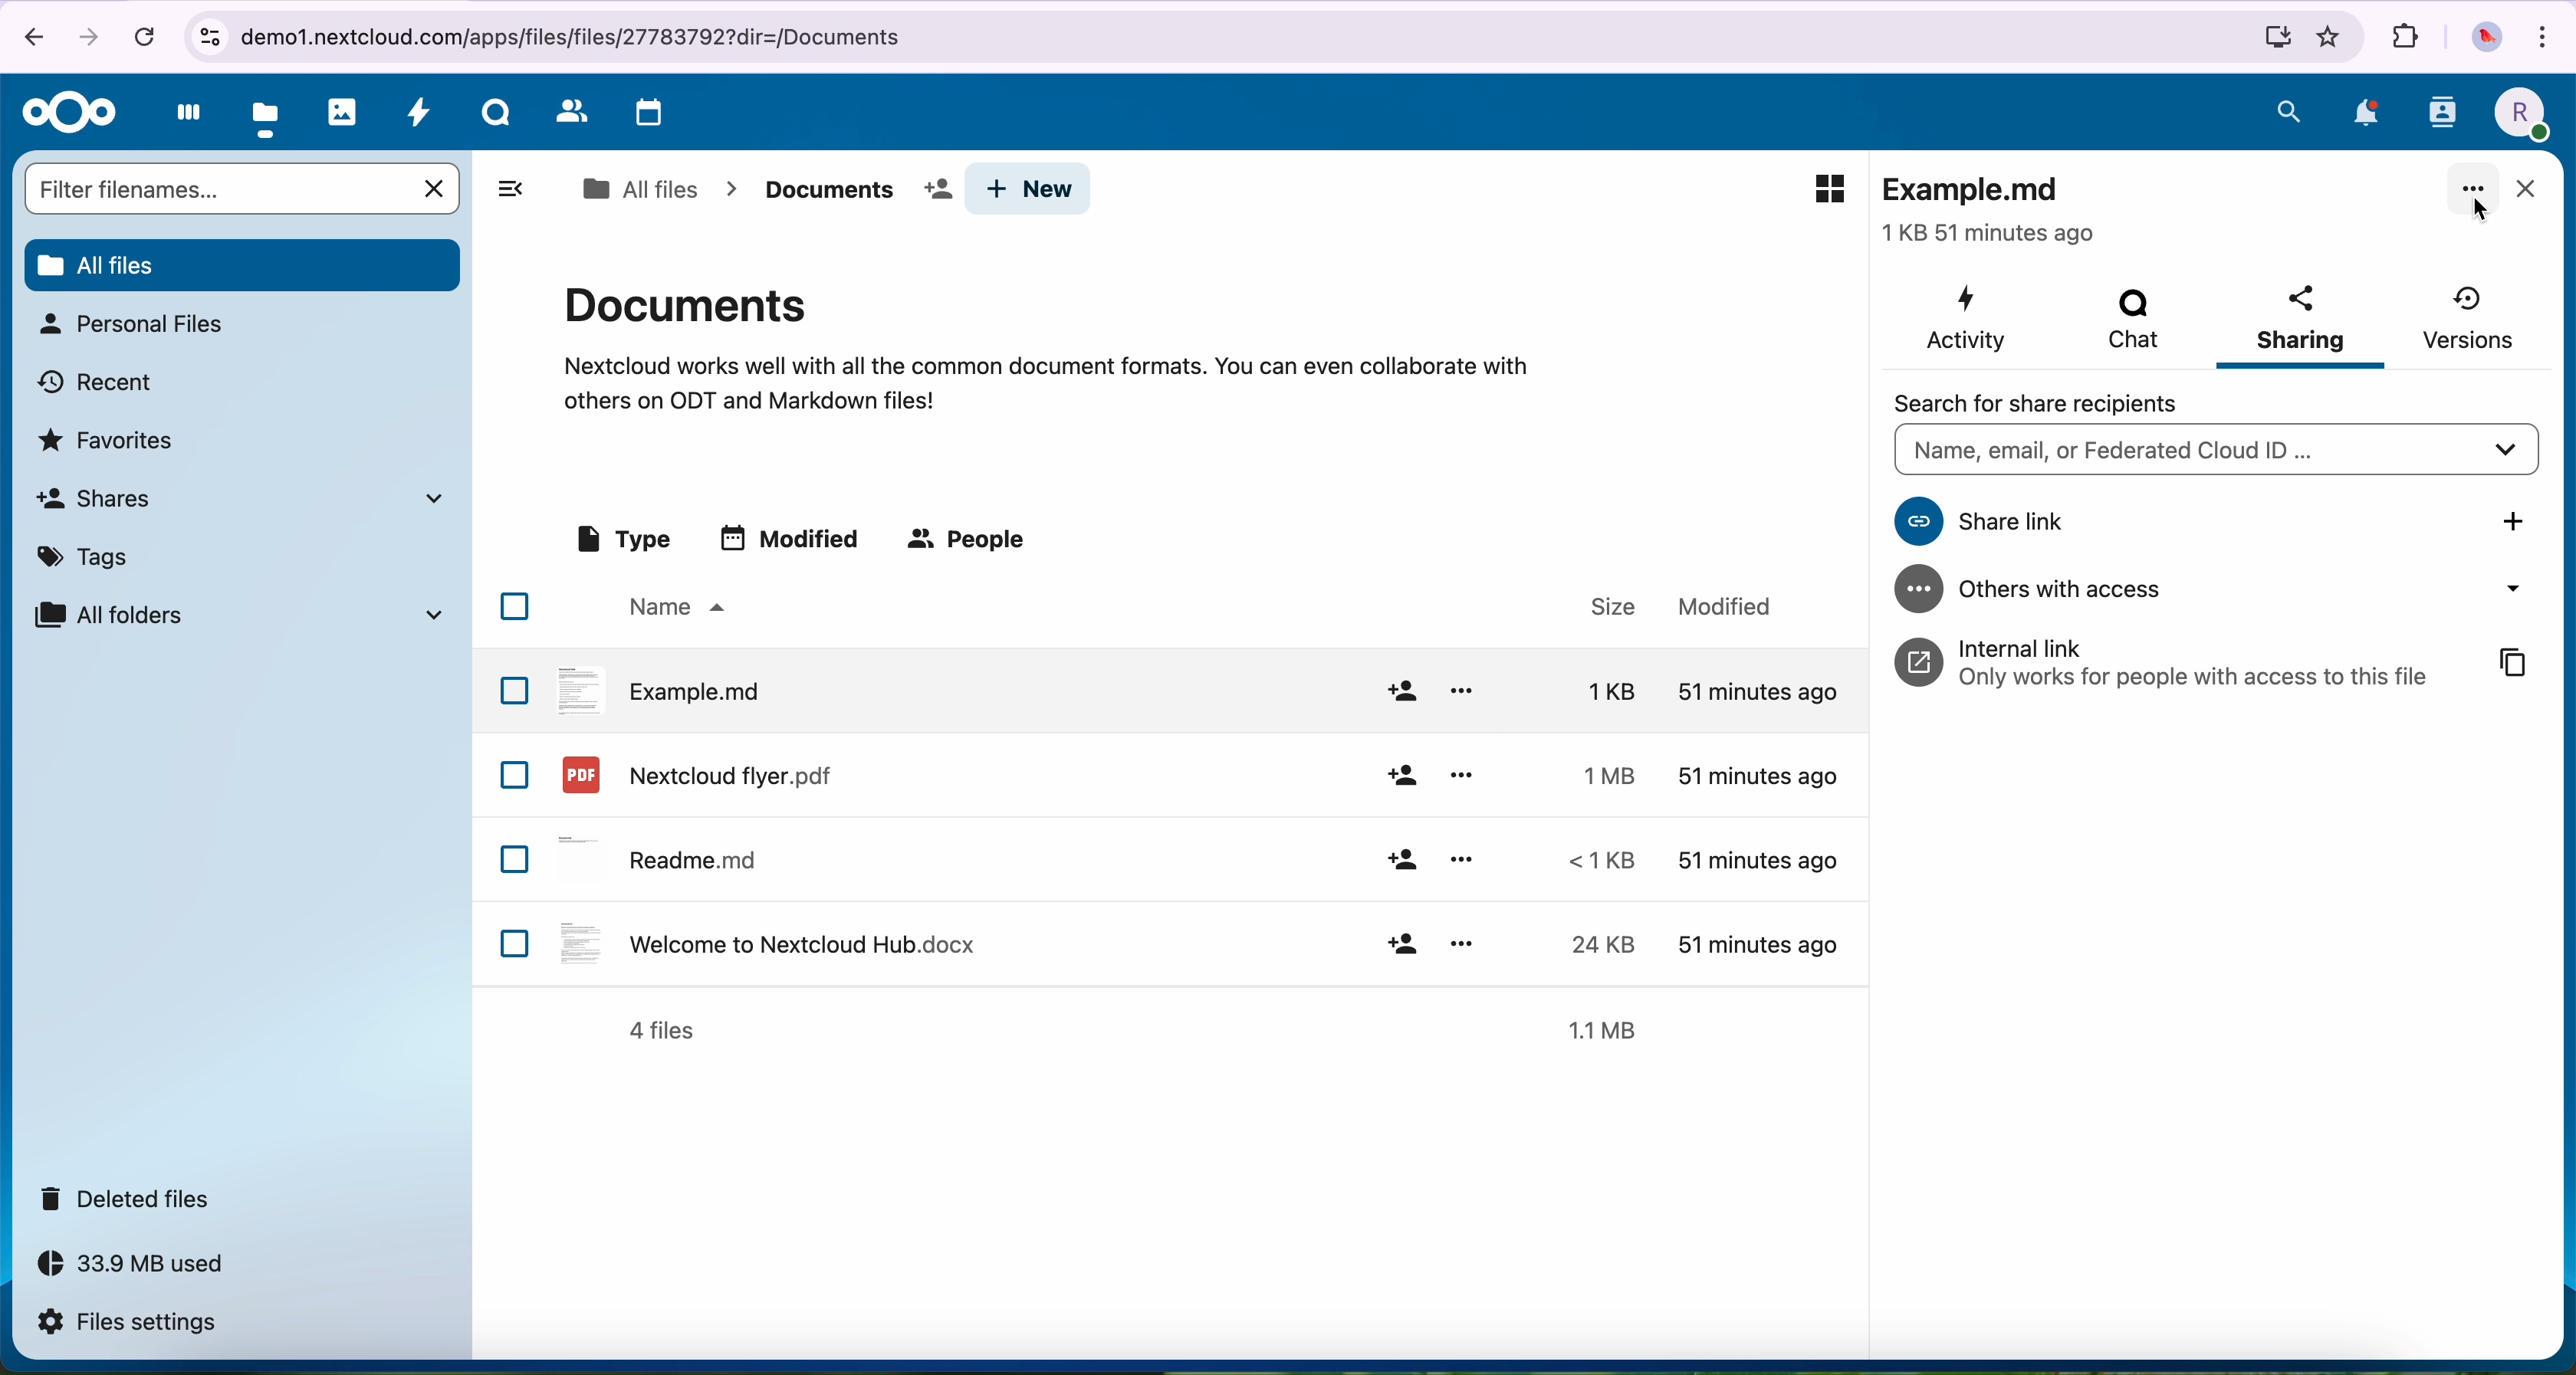 The width and height of the screenshot is (2576, 1375). I want to click on activity, so click(420, 117).